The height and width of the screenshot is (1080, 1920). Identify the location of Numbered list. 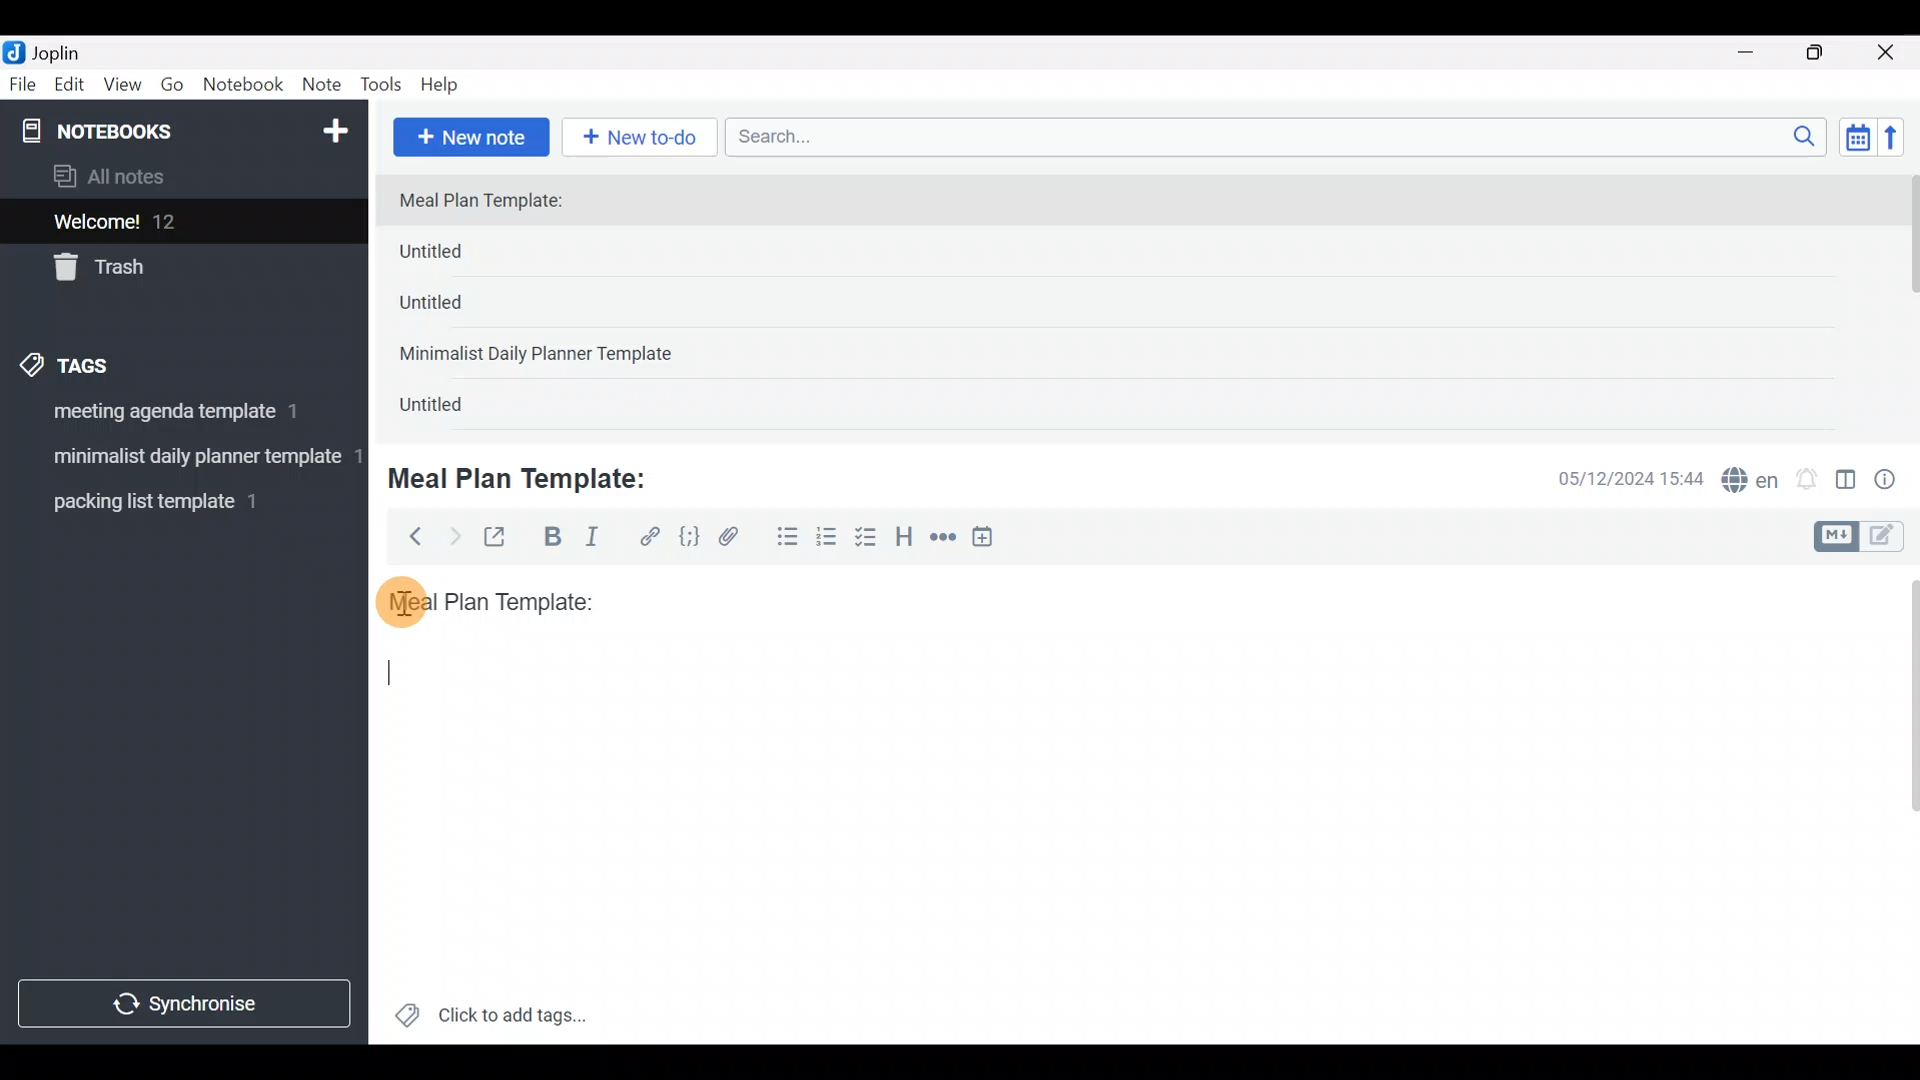
(827, 541).